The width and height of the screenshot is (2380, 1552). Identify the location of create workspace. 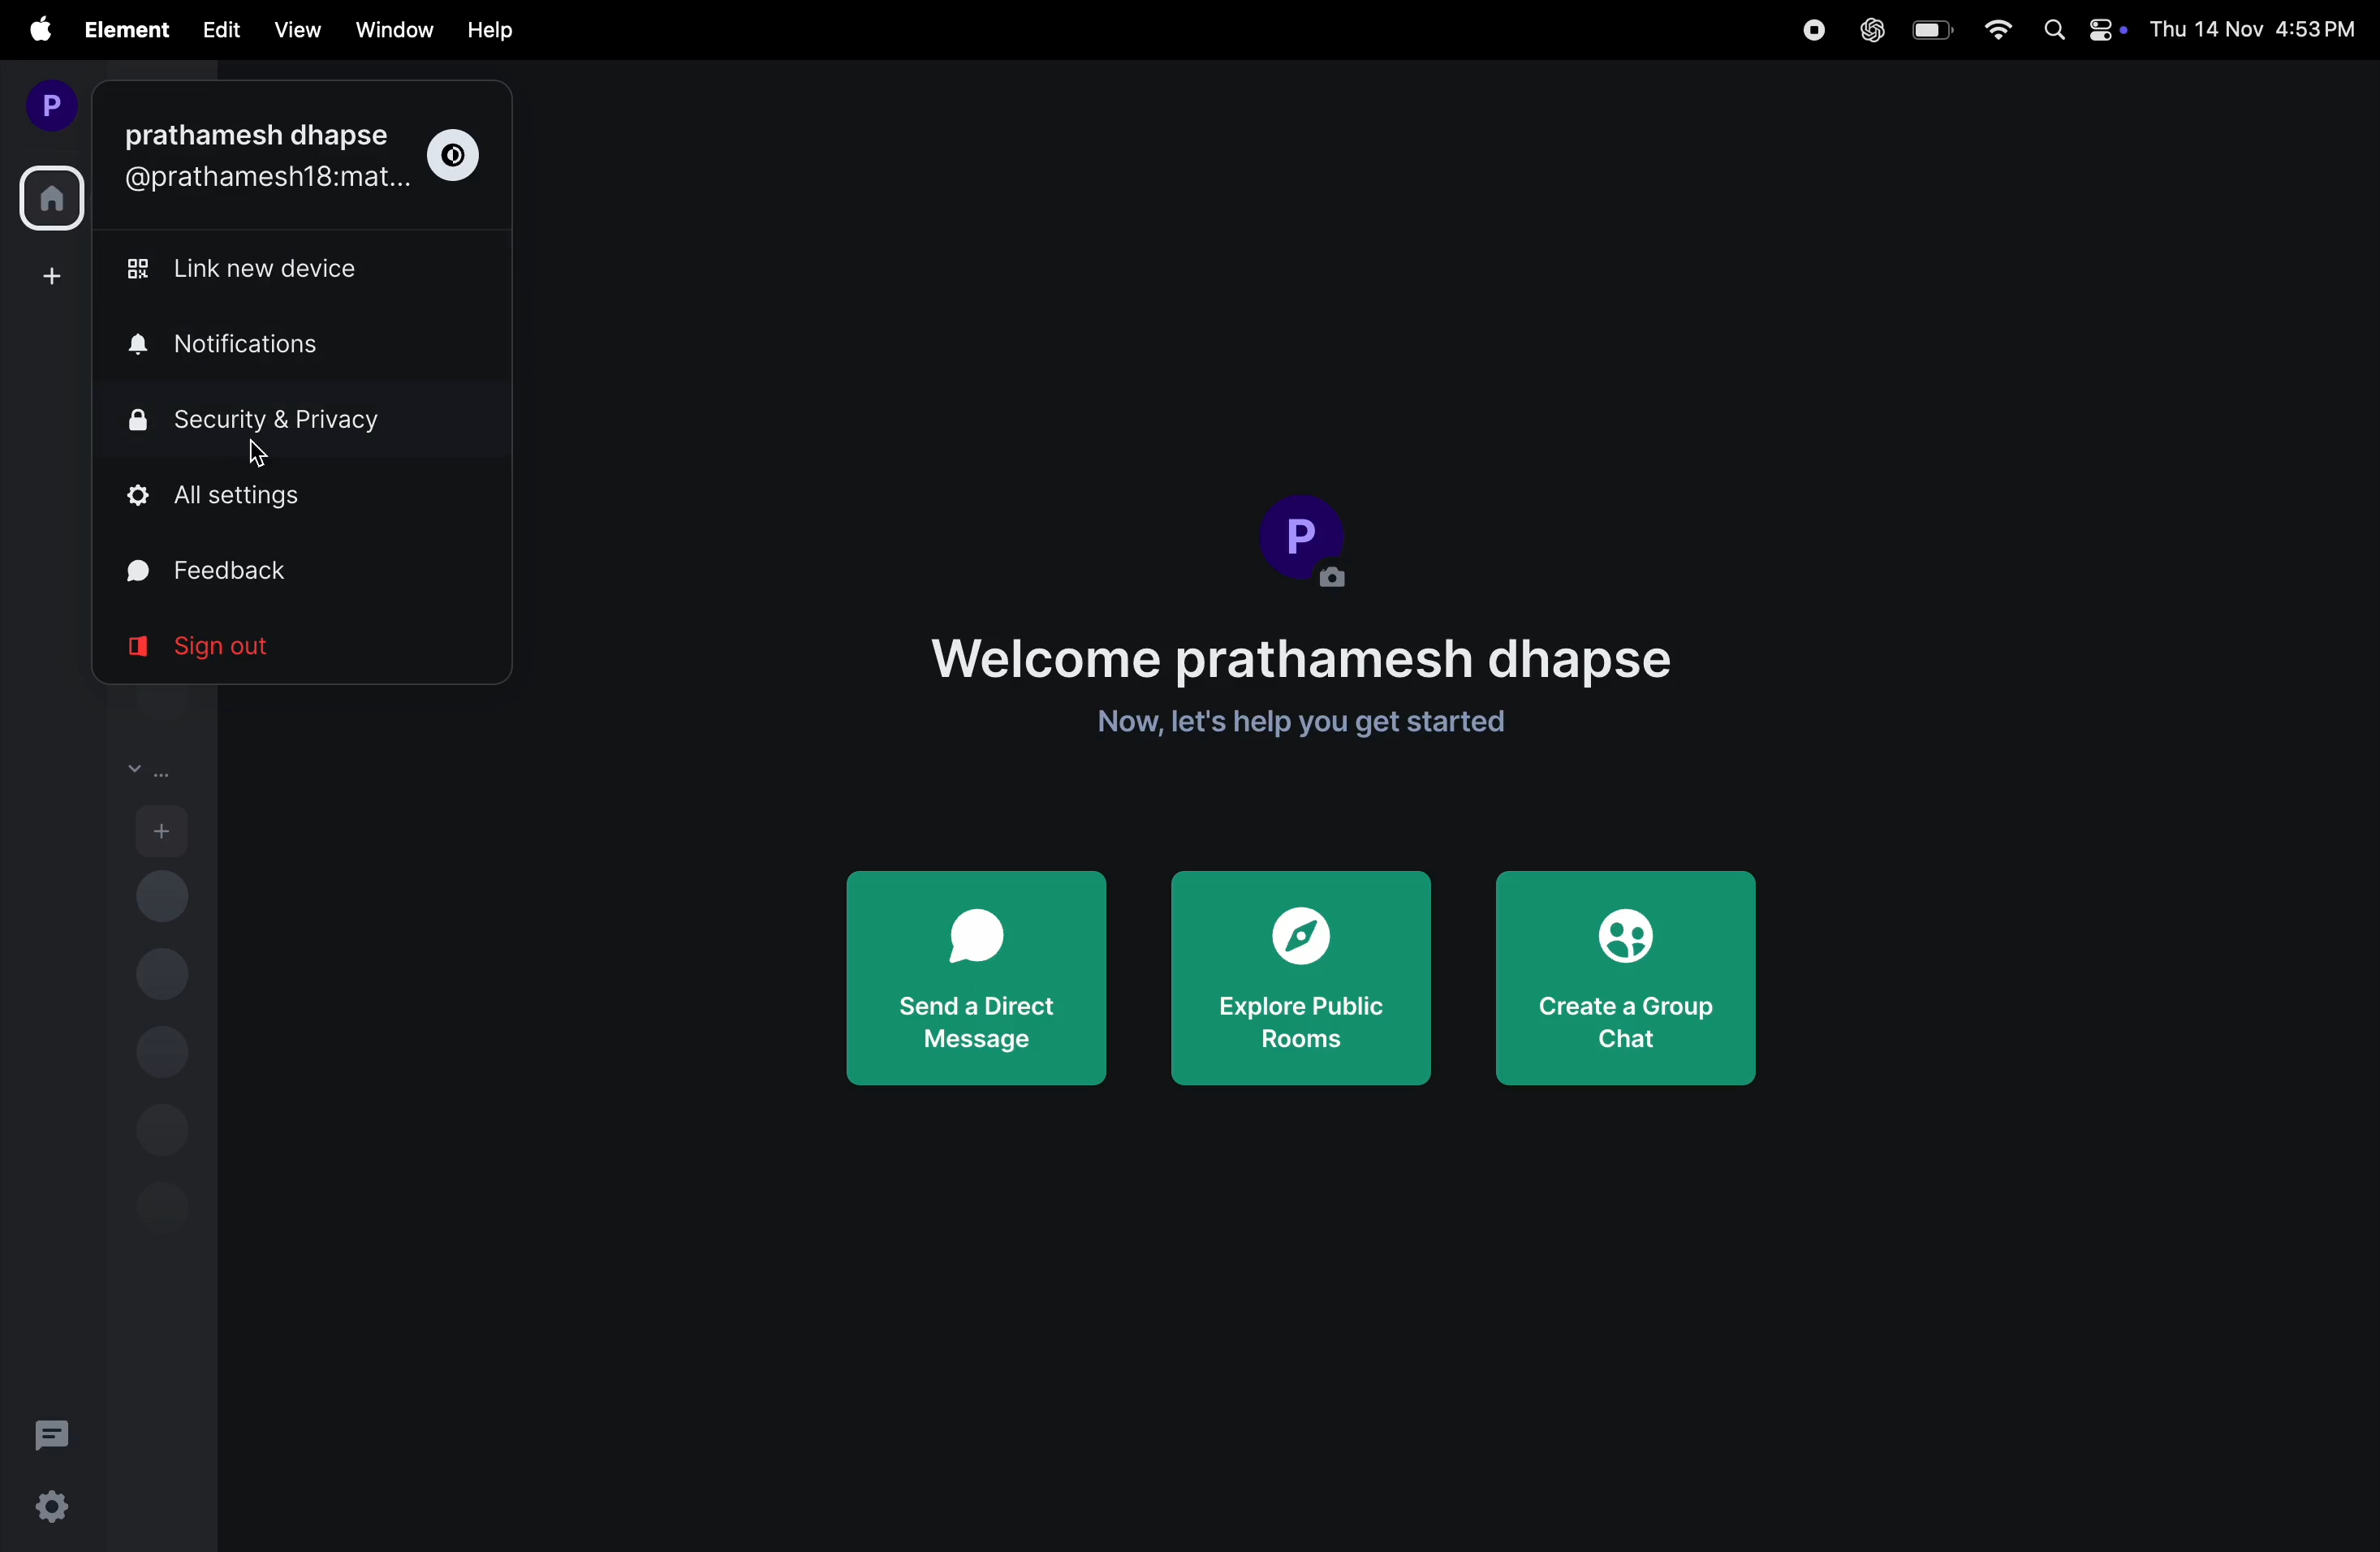
(47, 275).